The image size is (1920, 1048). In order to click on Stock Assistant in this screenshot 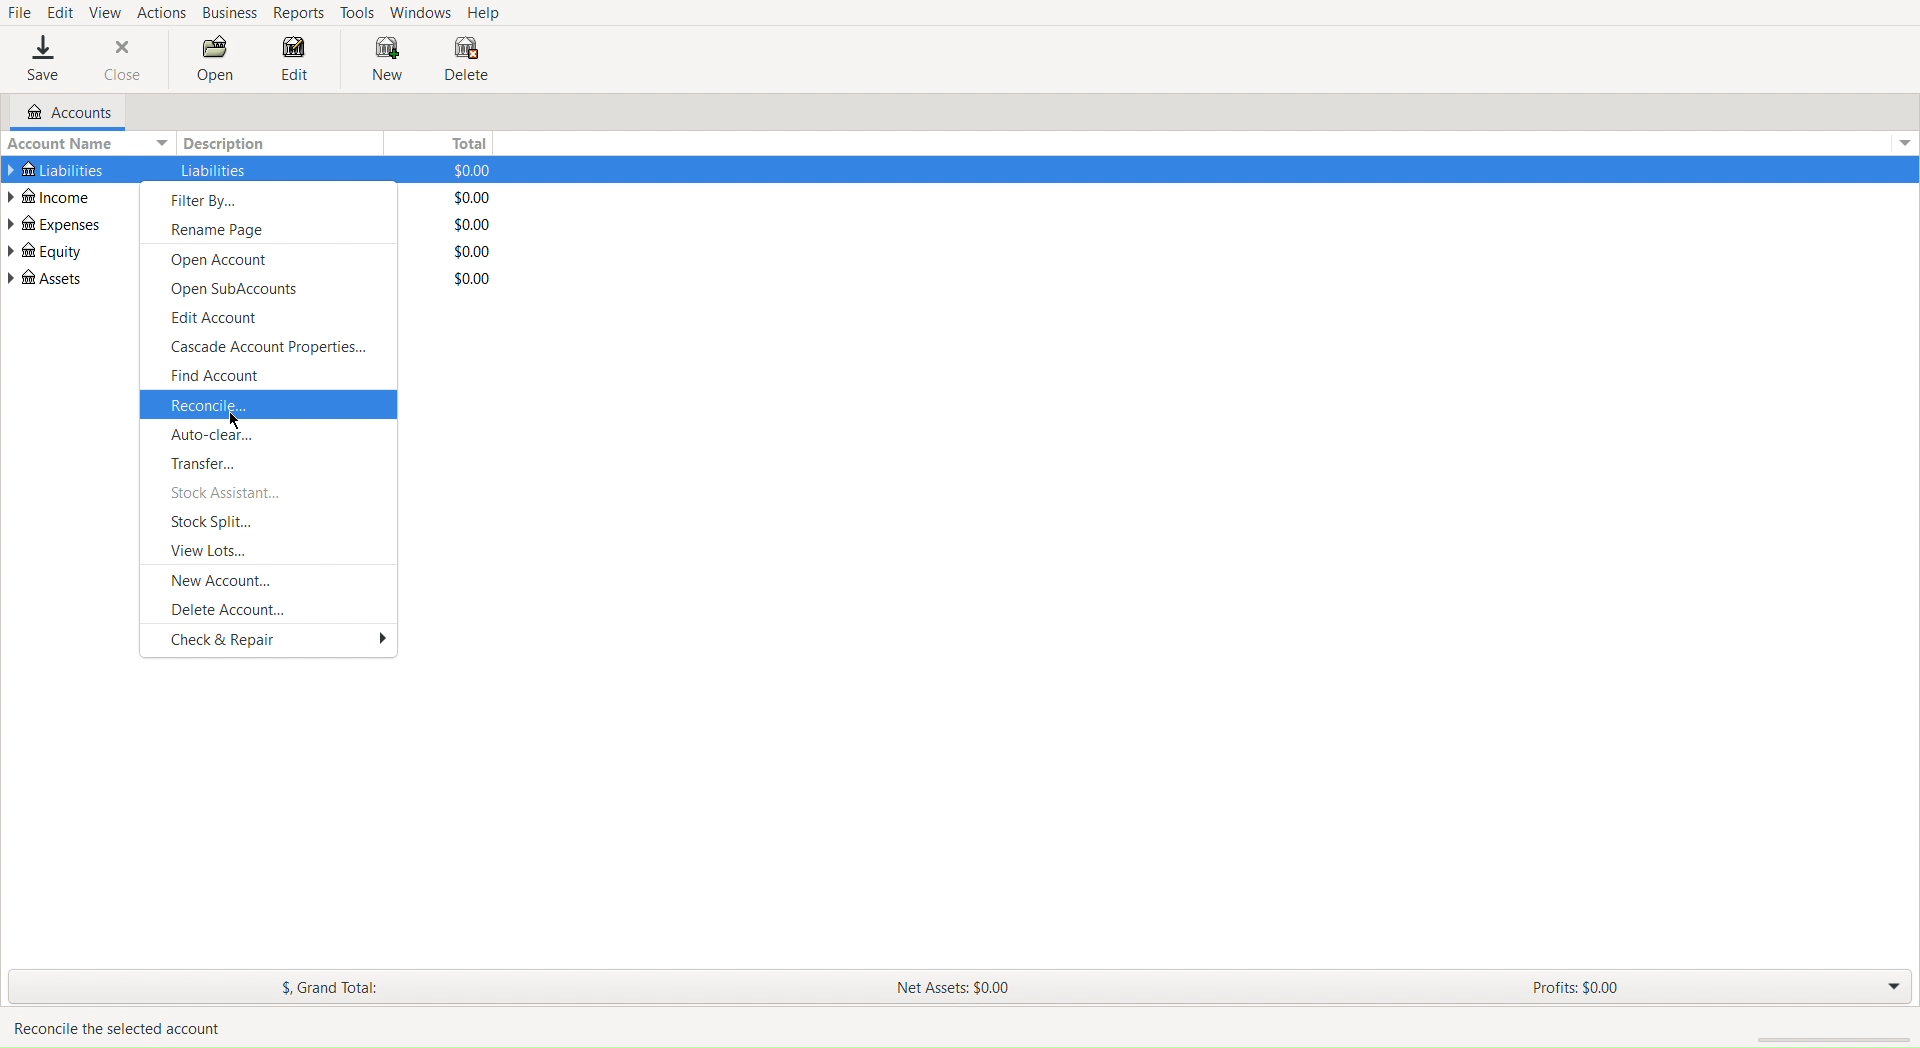, I will do `click(269, 495)`.